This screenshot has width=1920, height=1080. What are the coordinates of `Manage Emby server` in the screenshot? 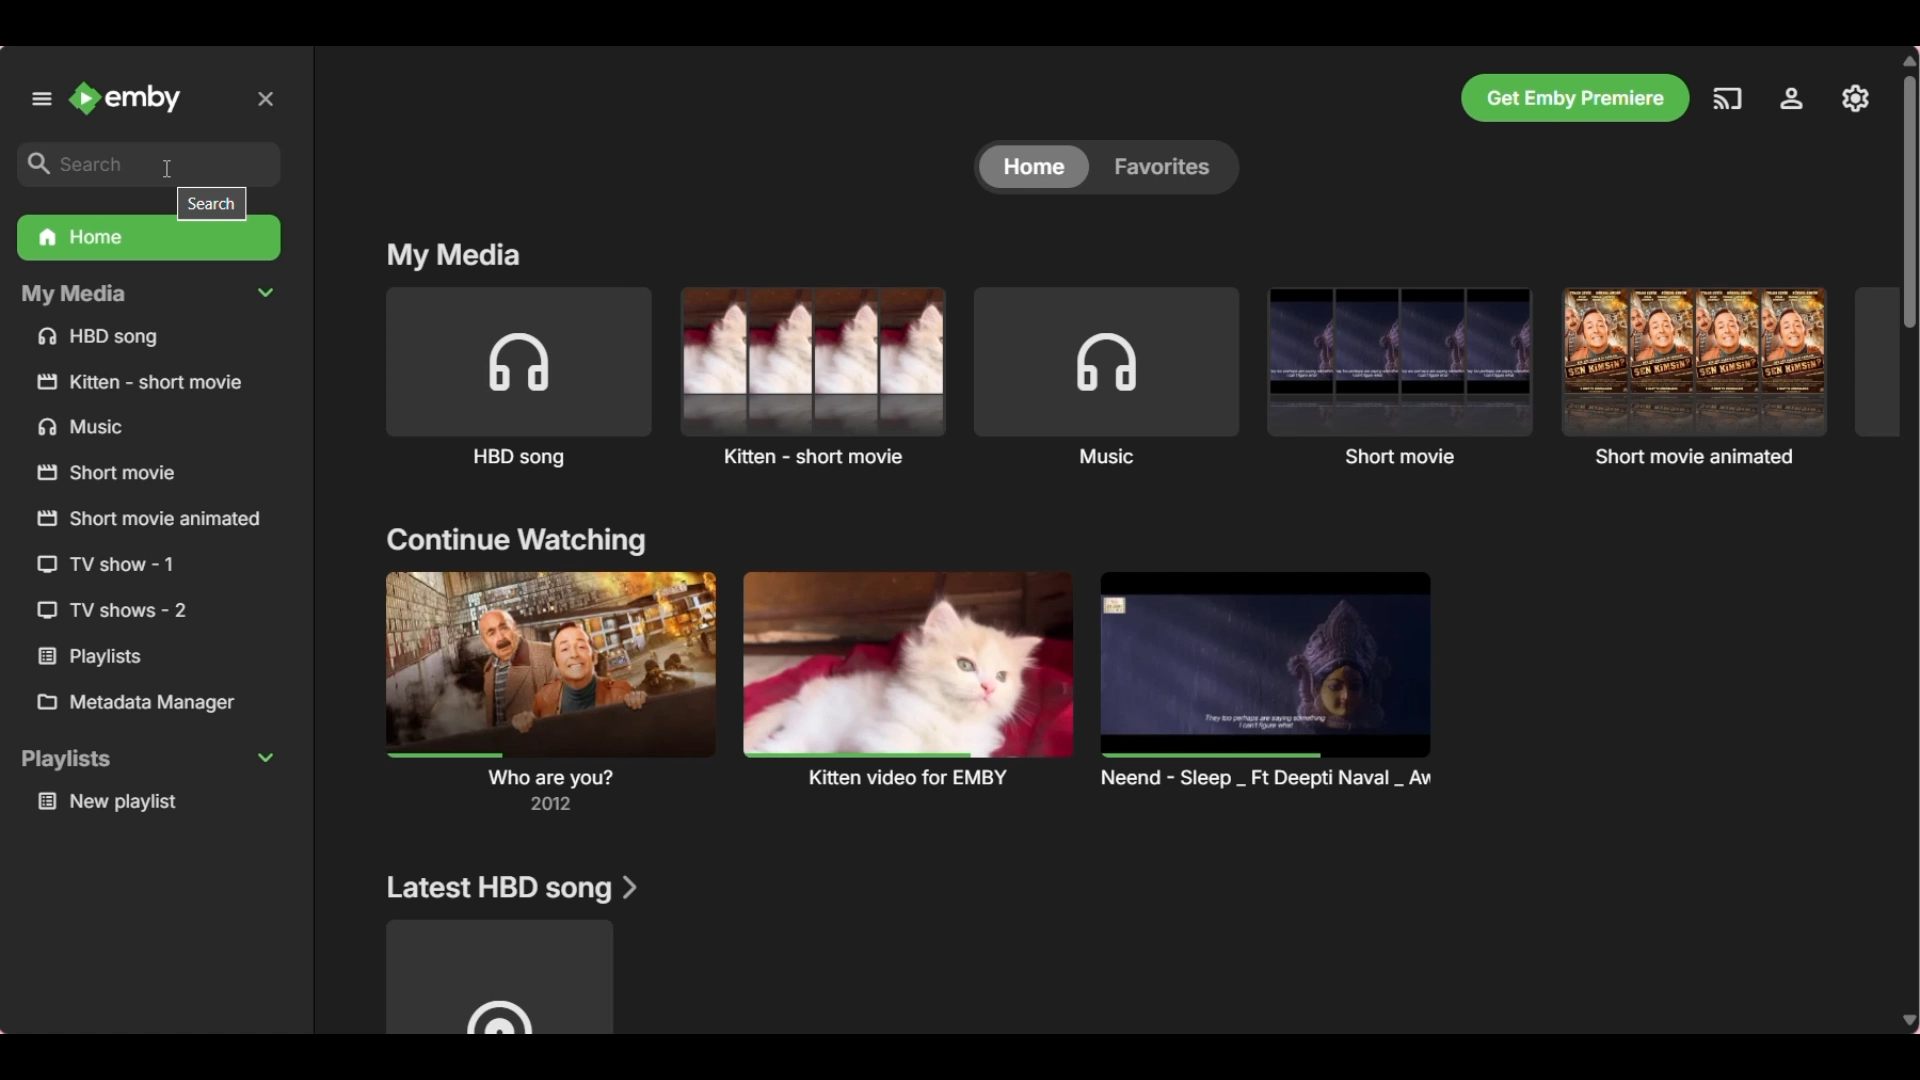 It's located at (1856, 98).